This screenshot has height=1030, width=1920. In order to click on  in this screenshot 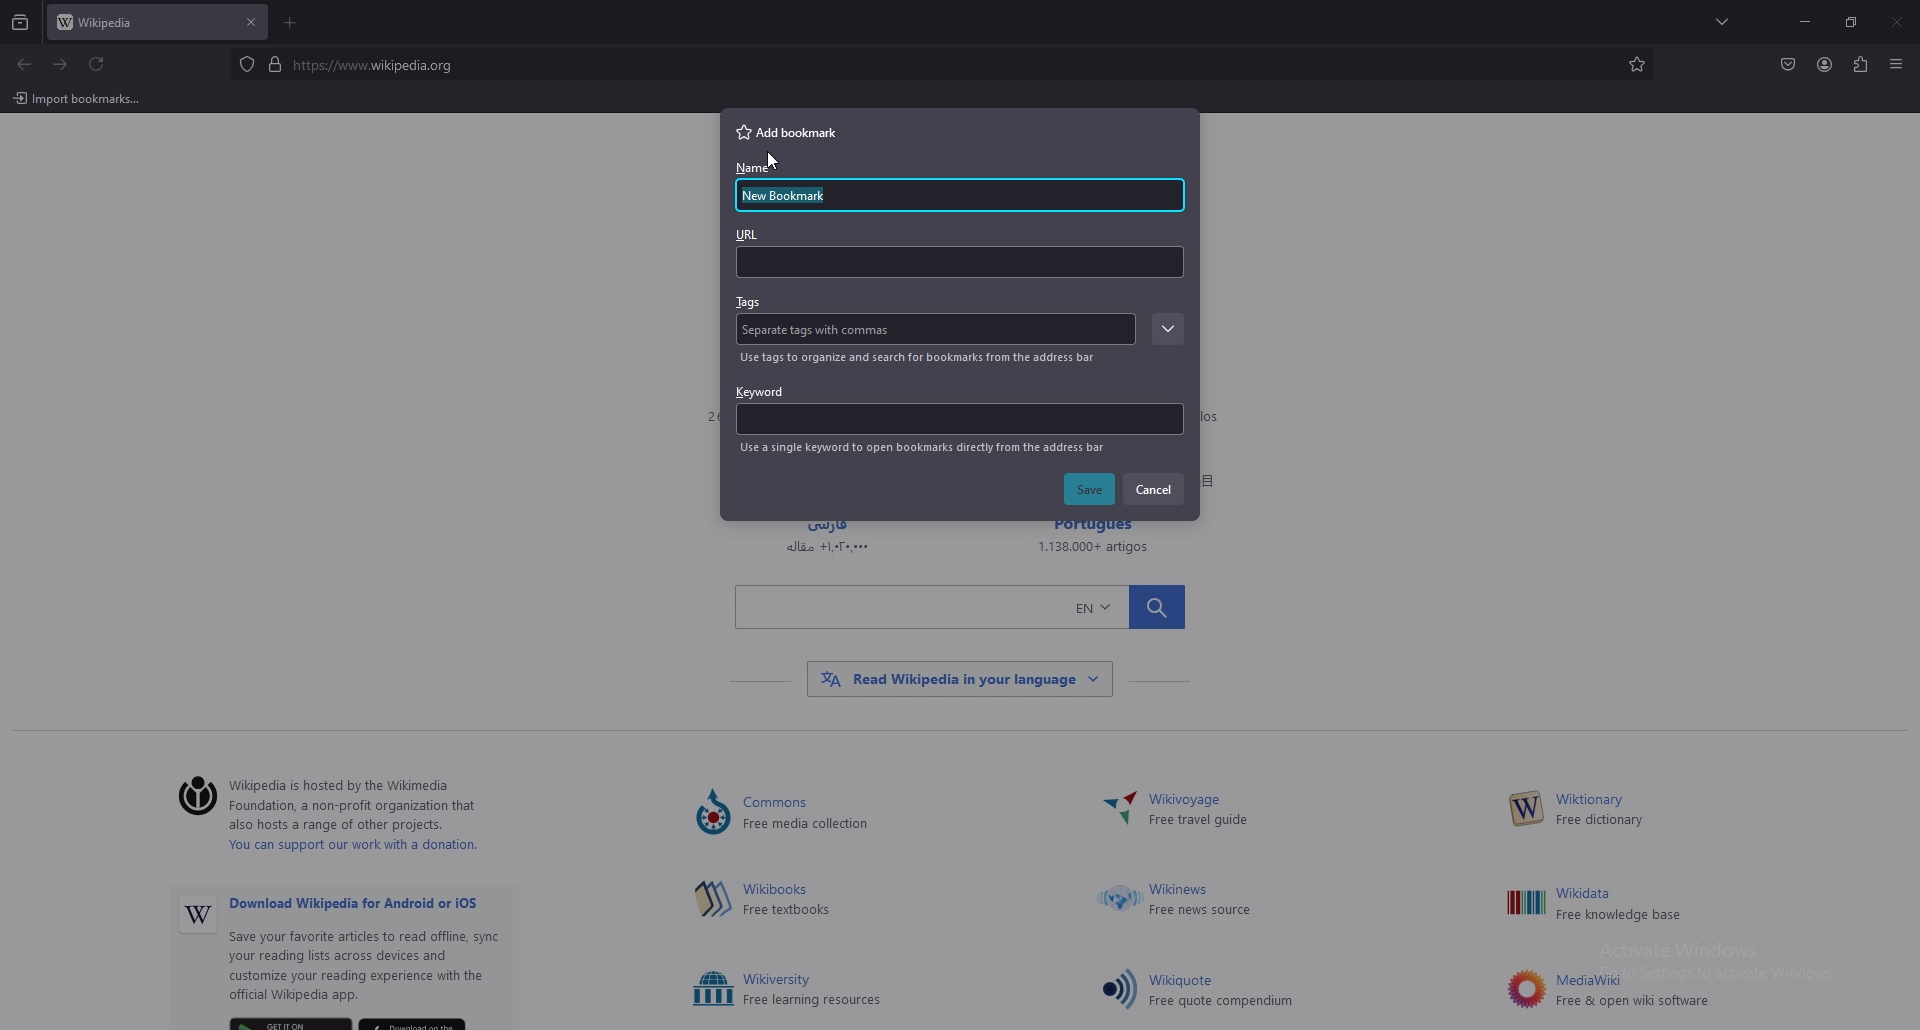, I will do `click(815, 990)`.